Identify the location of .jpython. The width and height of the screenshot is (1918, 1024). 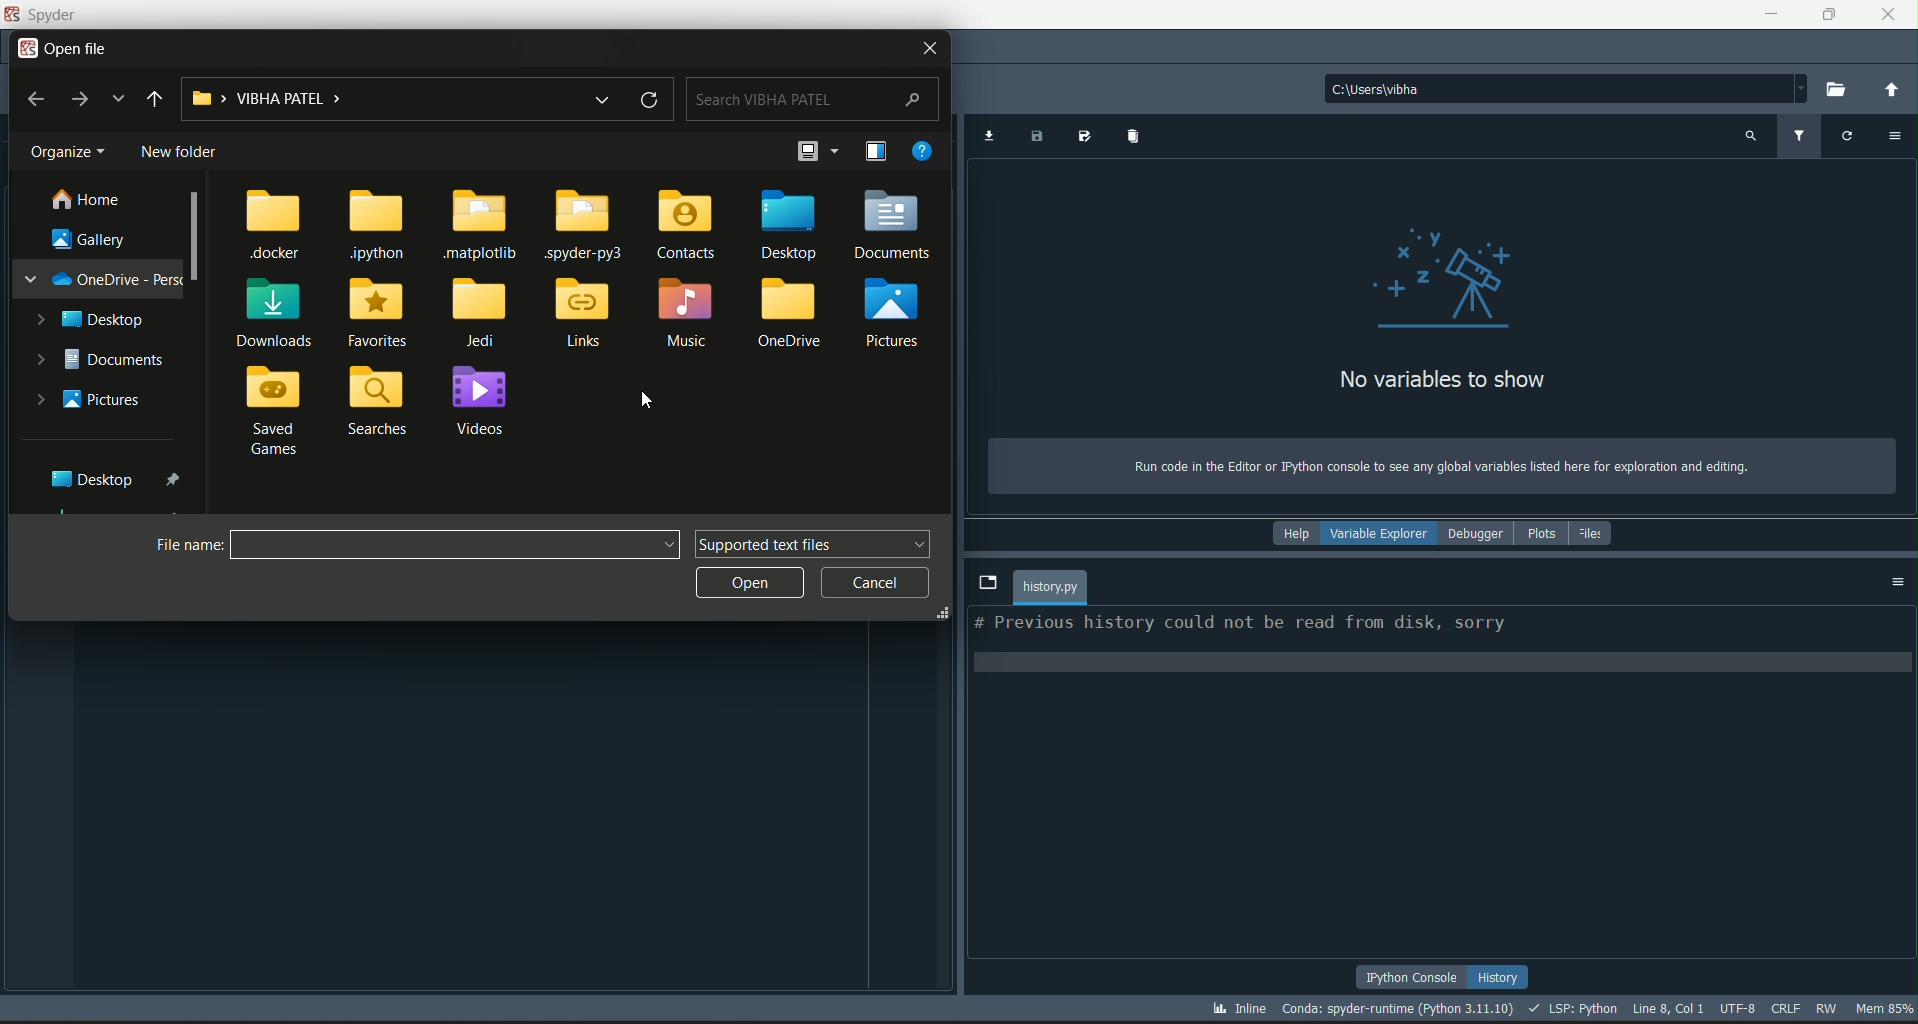
(378, 225).